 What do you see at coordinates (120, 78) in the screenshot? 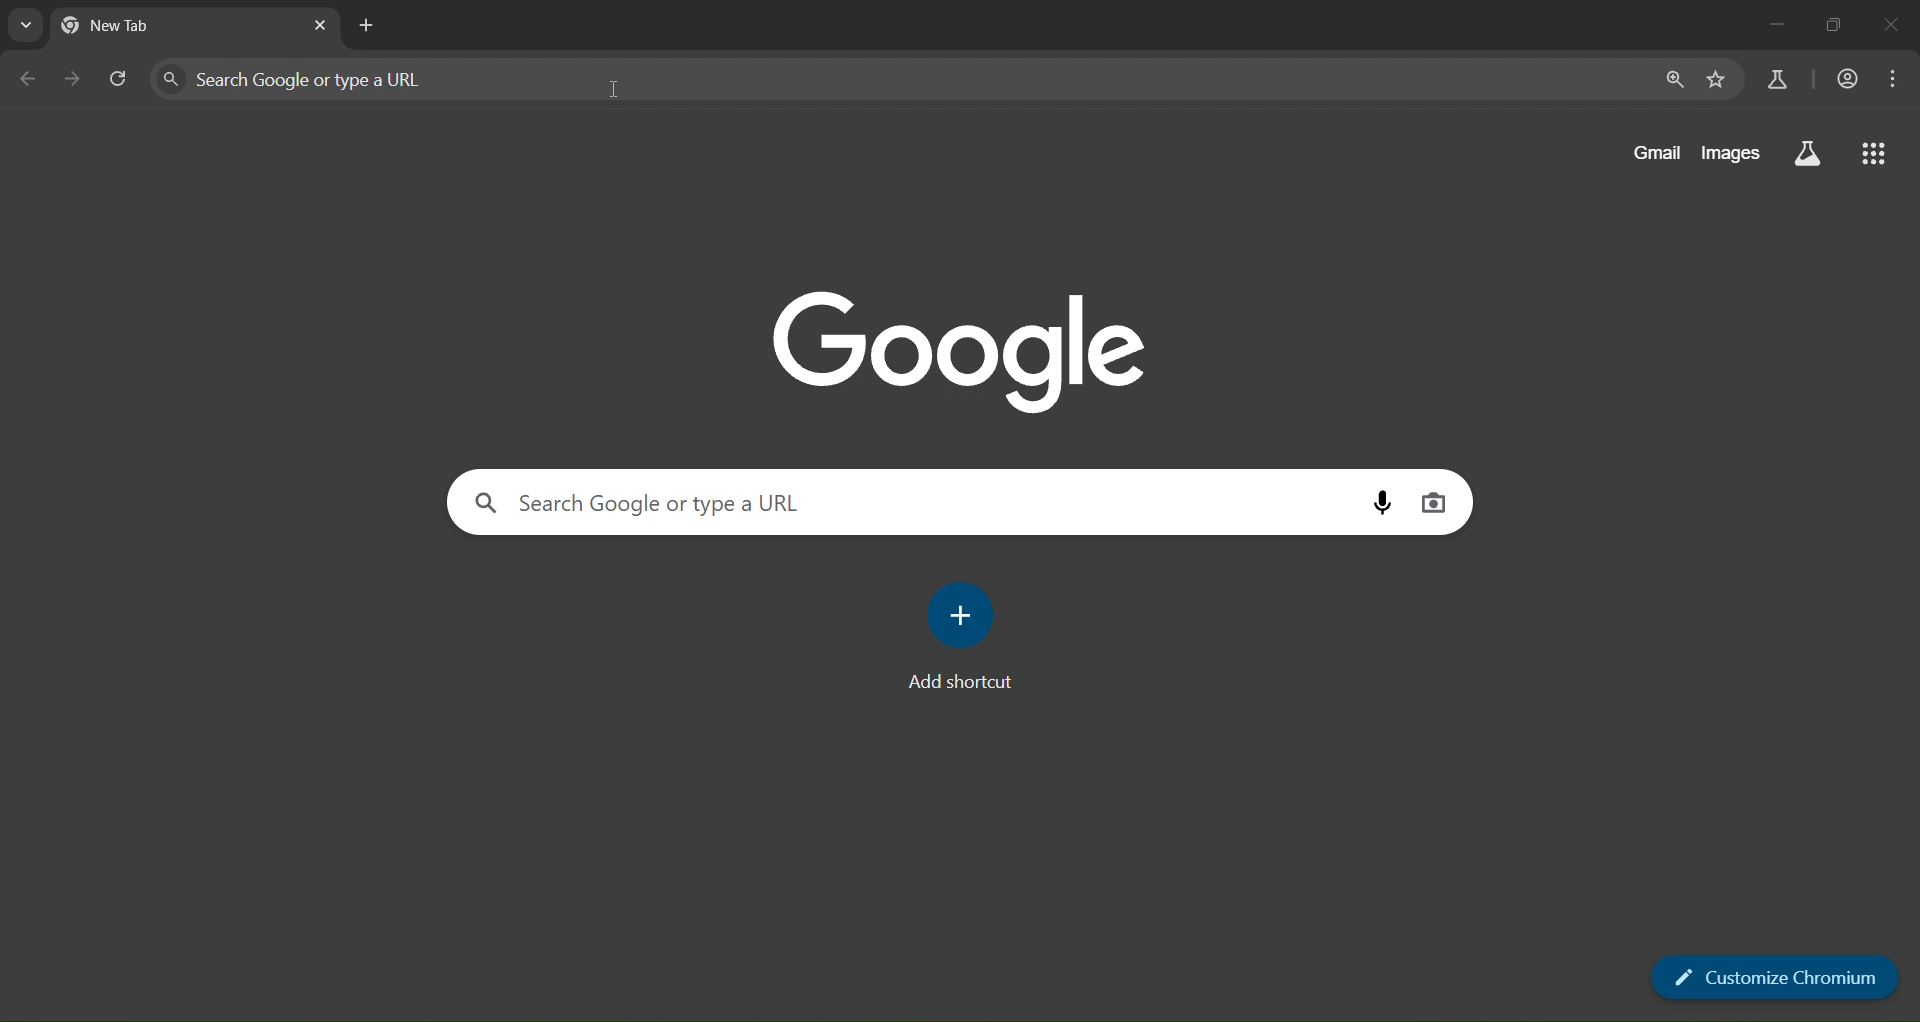
I see `reload page` at bounding box center [120, 78].